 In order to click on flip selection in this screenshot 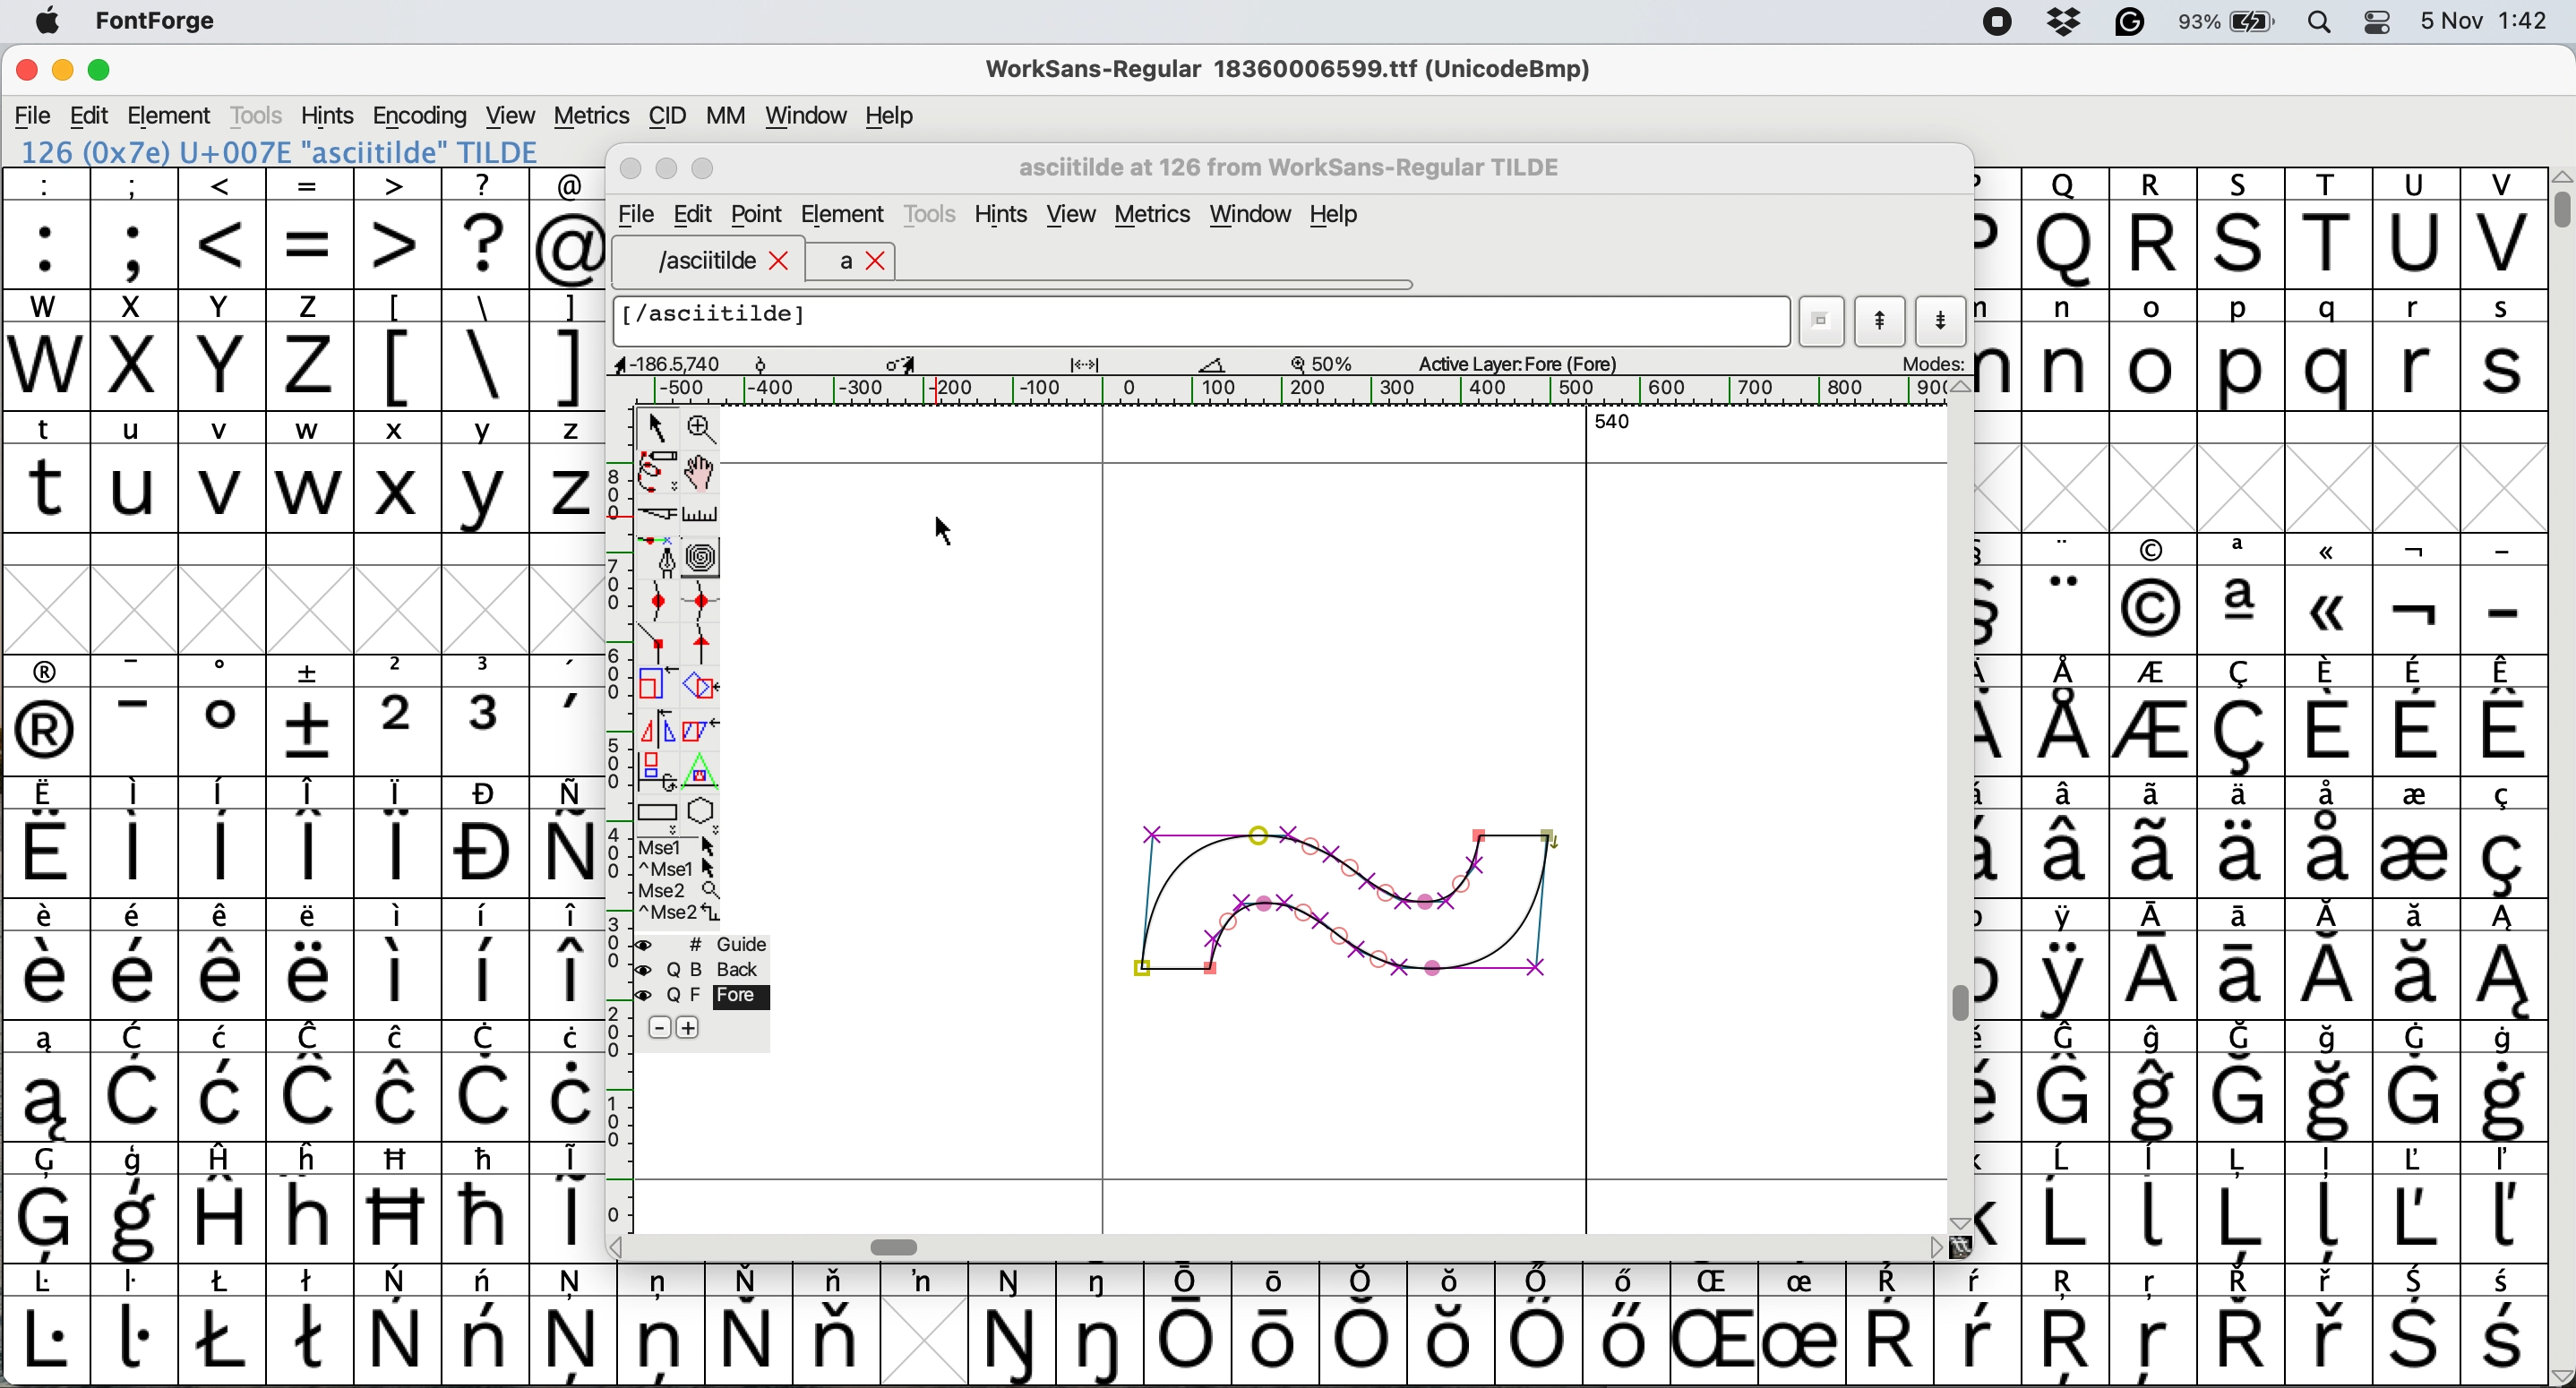, I will do `click(657, 726)`.